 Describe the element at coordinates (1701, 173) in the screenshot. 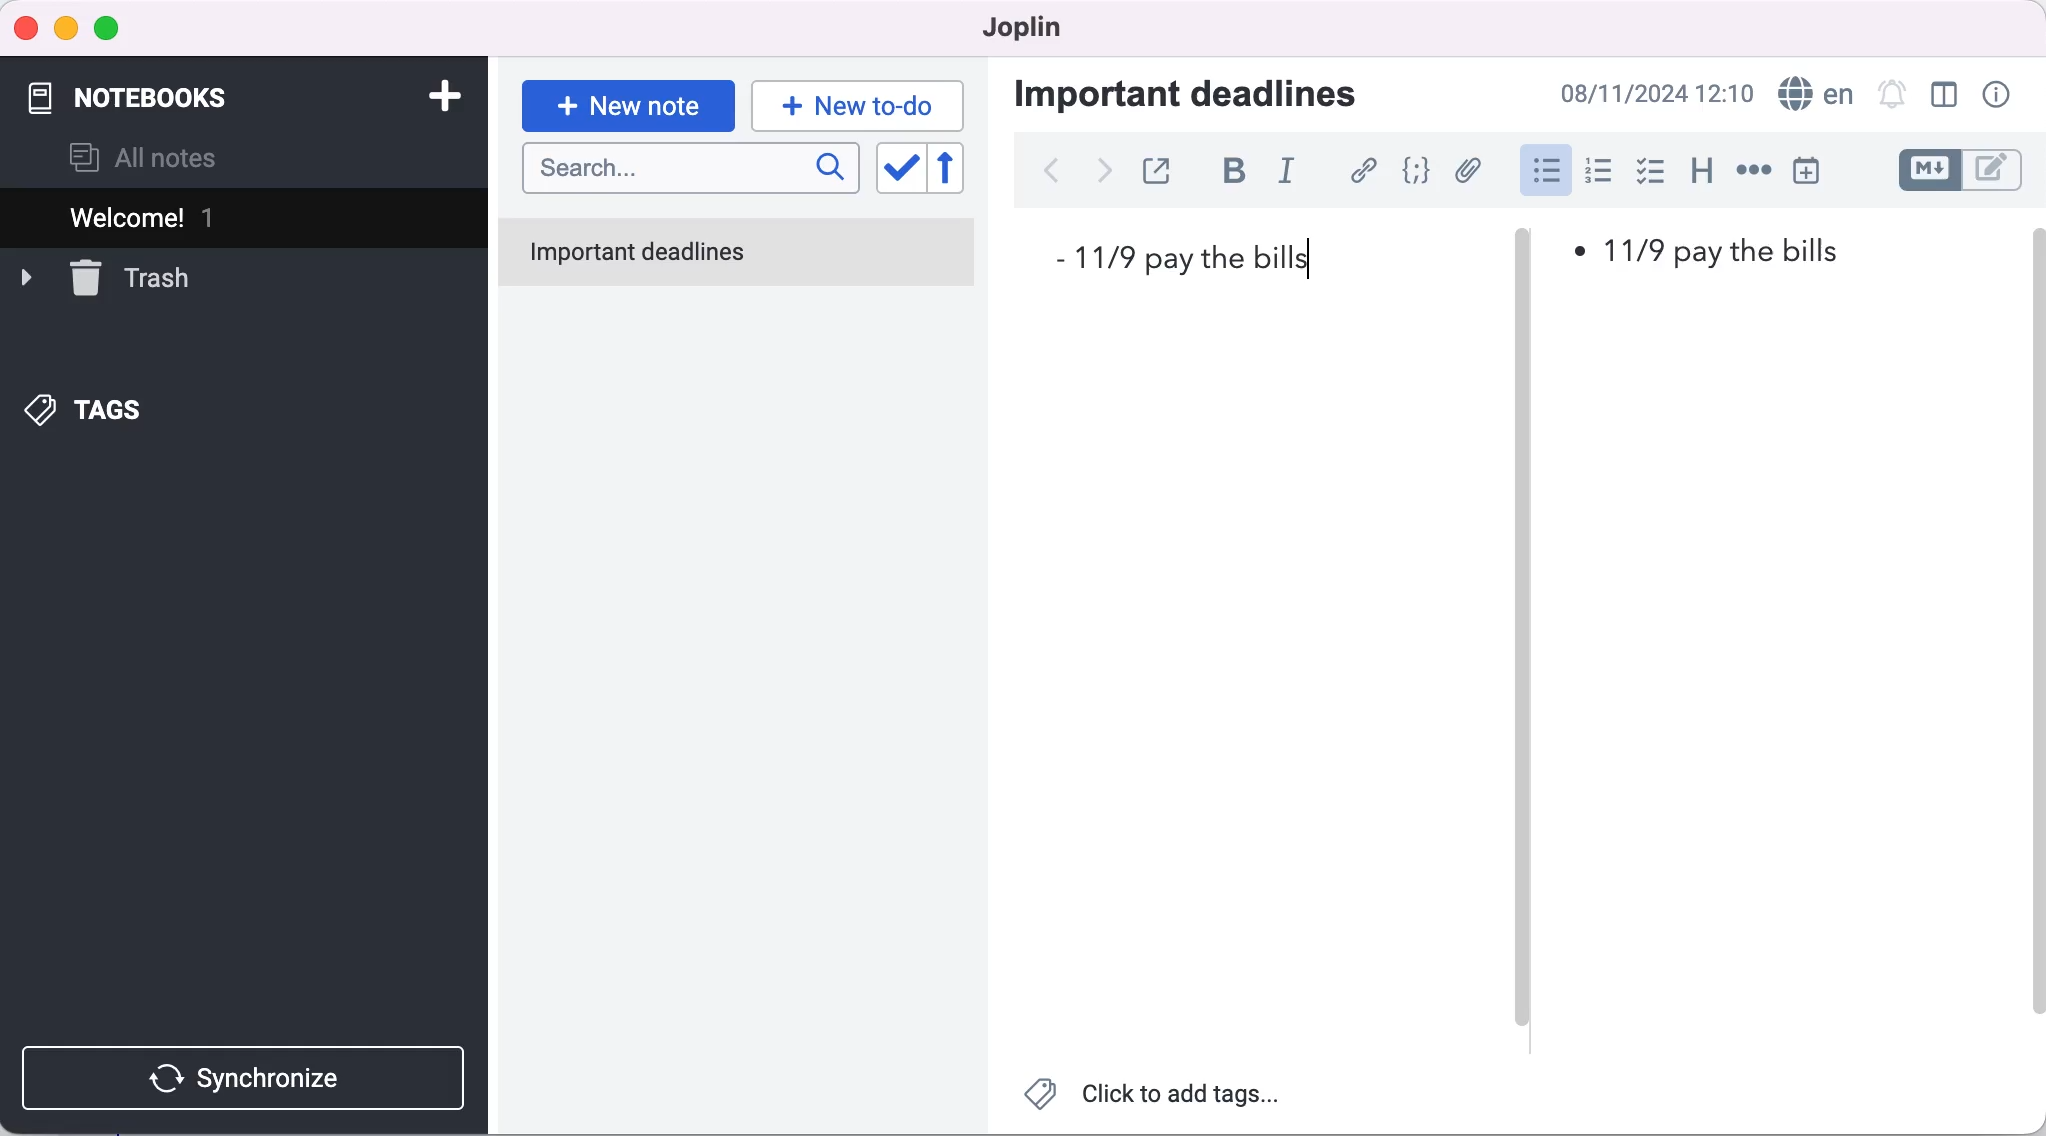

I see `heading` at that location.